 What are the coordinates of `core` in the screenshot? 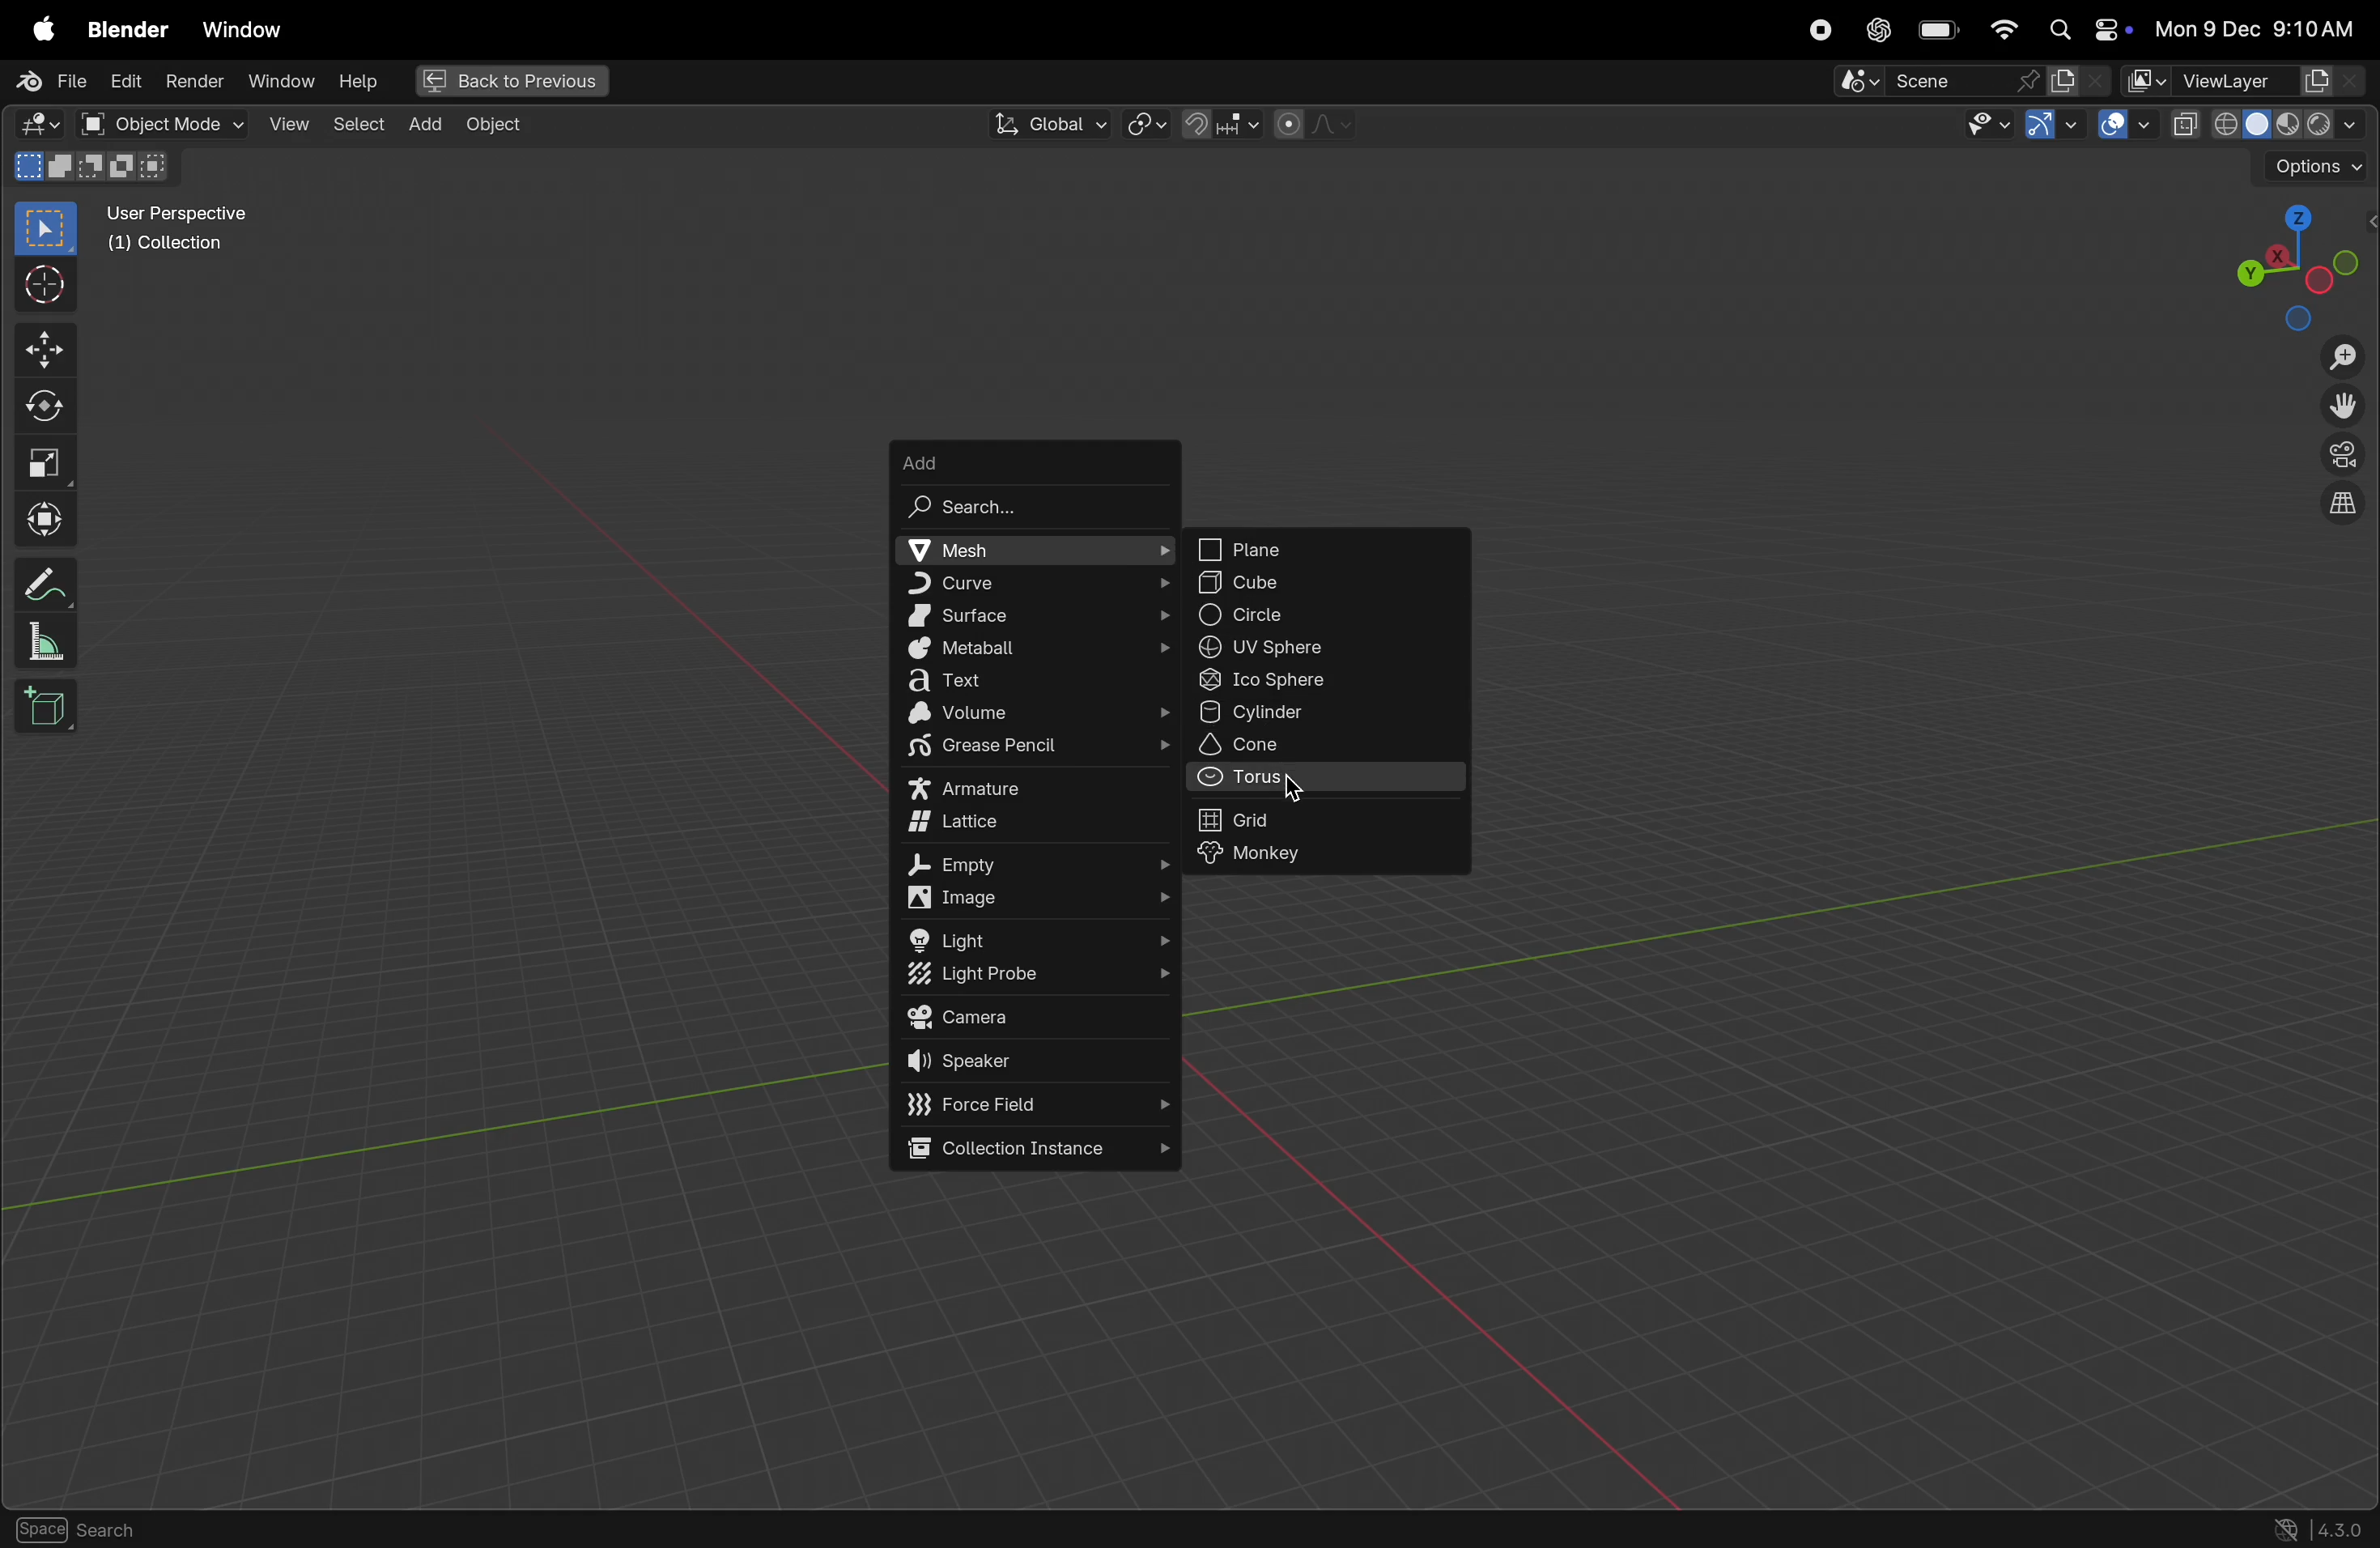 It's located at (1333, 745).